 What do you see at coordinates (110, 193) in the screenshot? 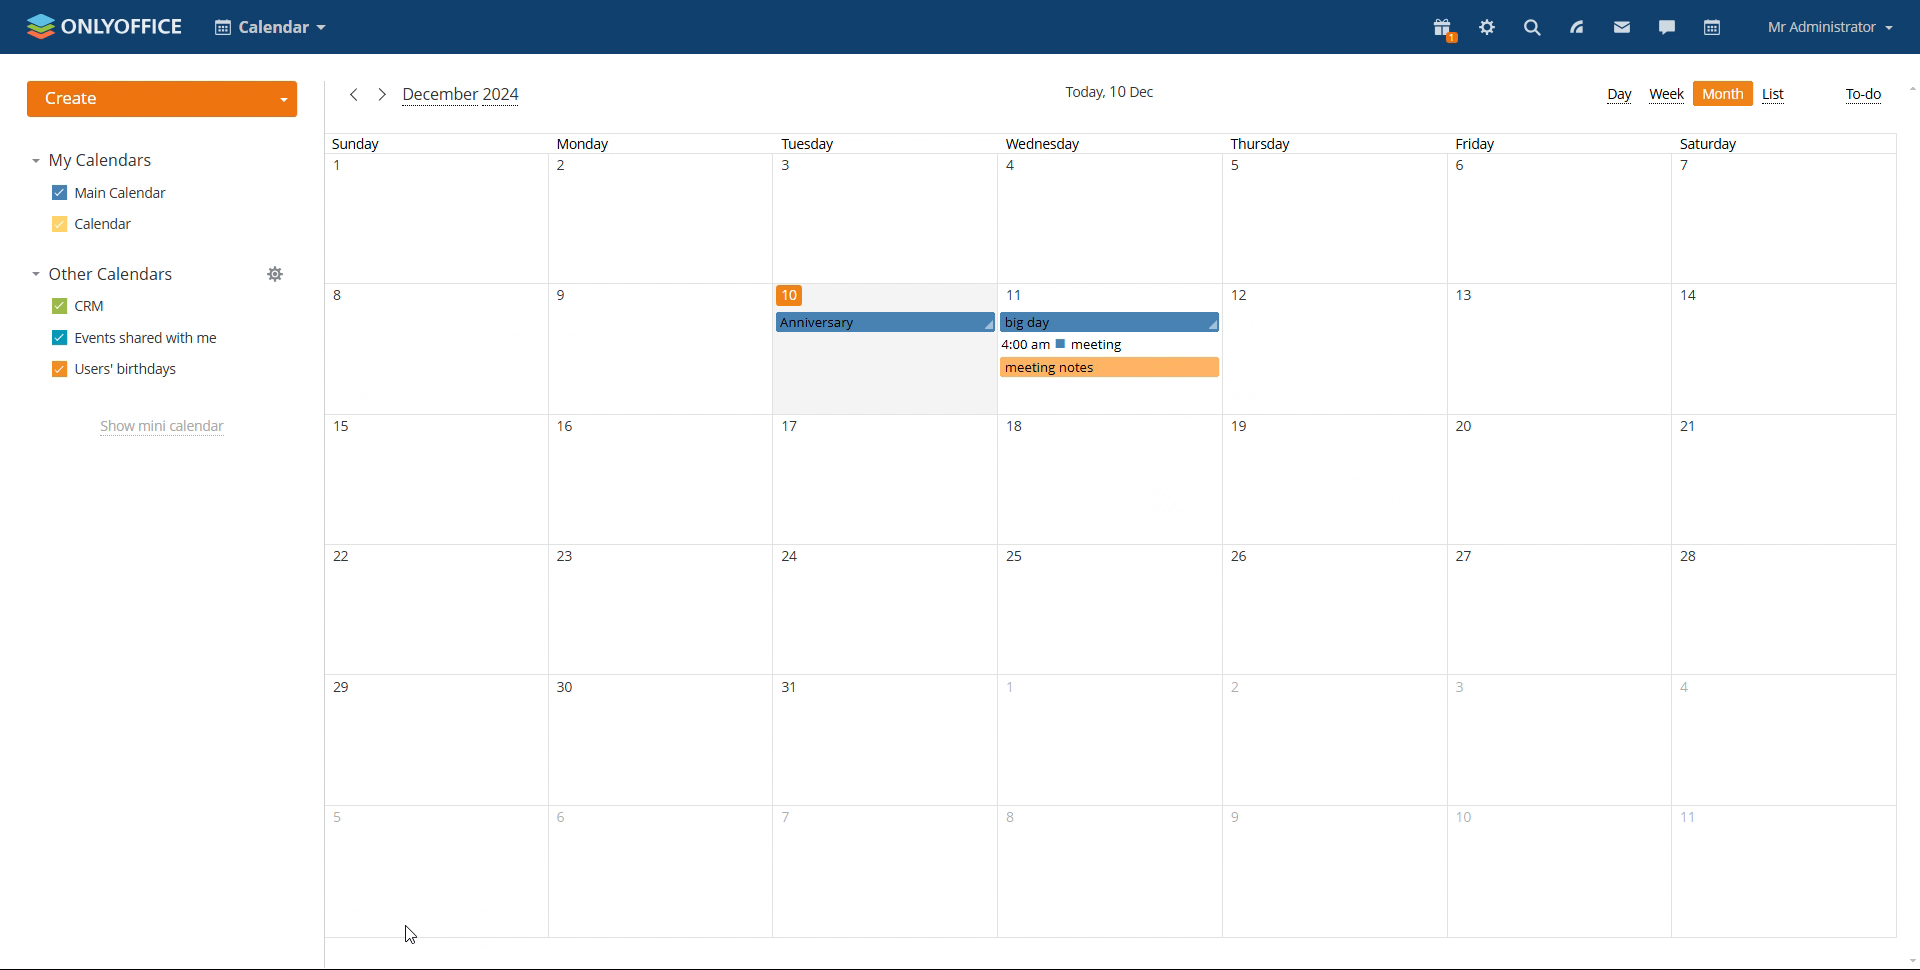
I see `main calendar` at bounding box center [110, 193].